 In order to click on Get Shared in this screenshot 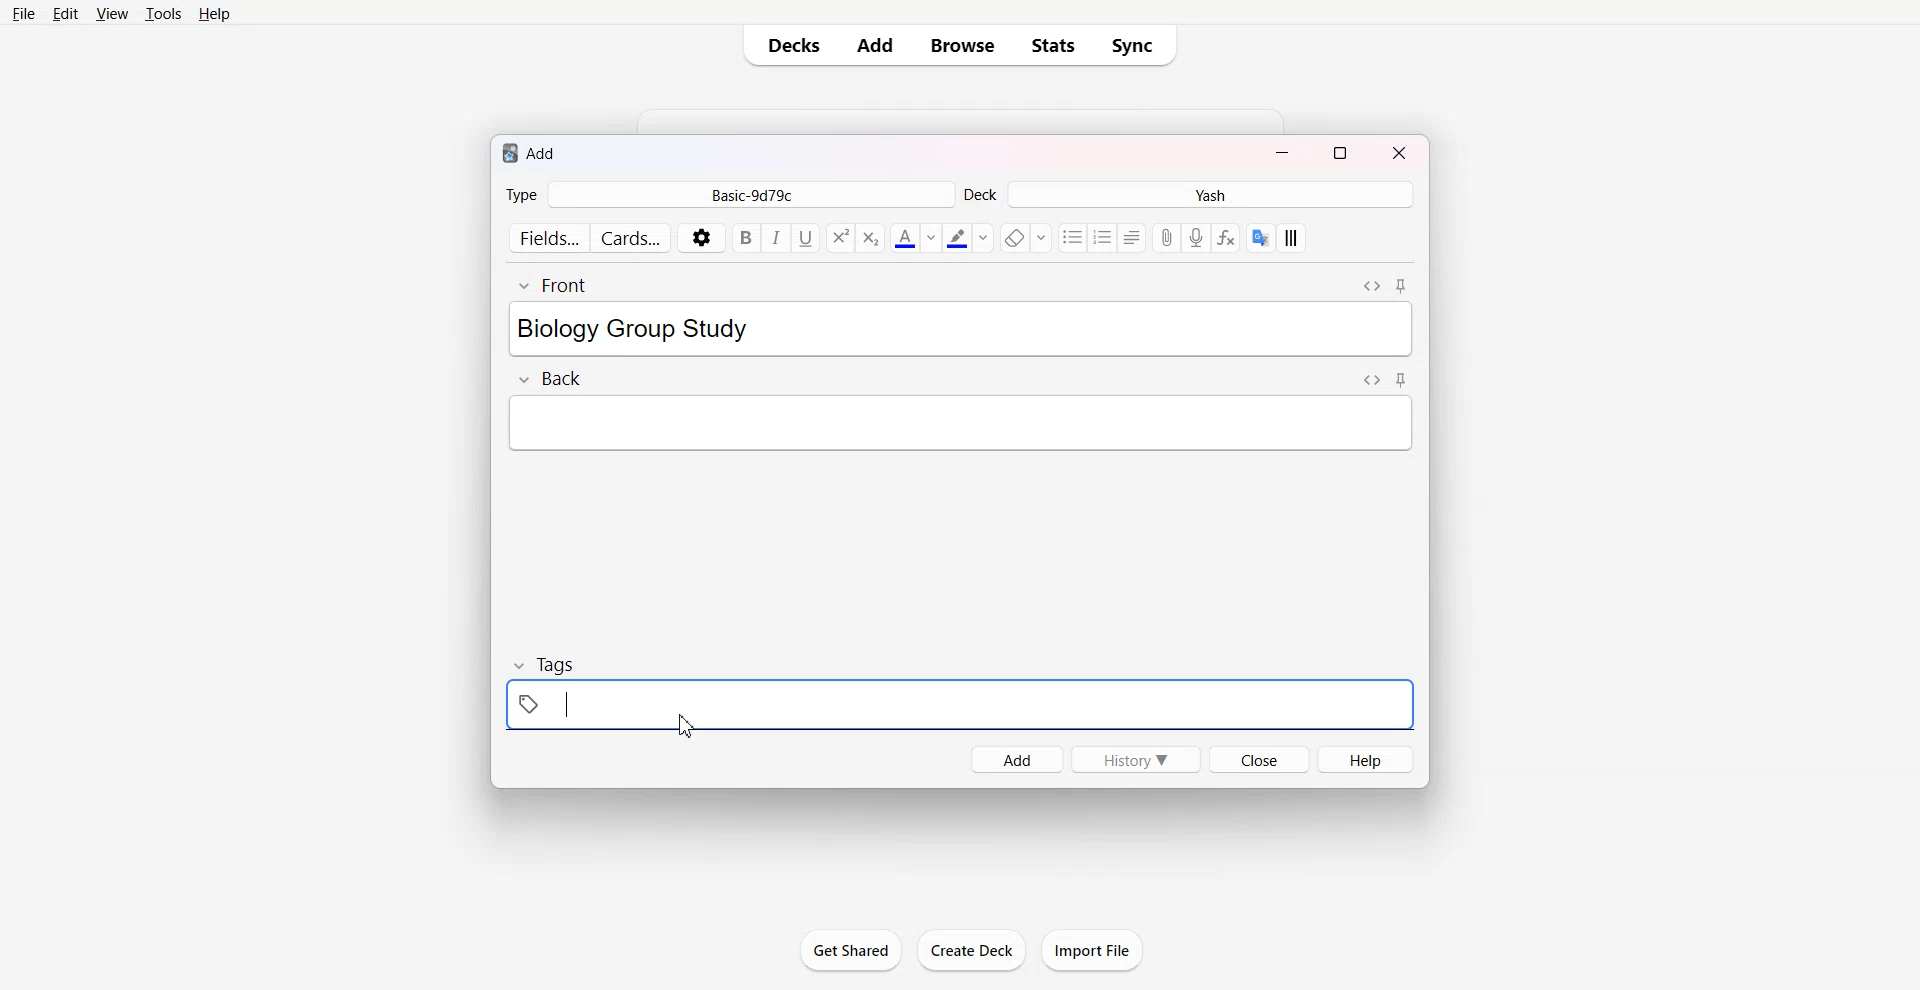, I will do `click(851, 950)`.